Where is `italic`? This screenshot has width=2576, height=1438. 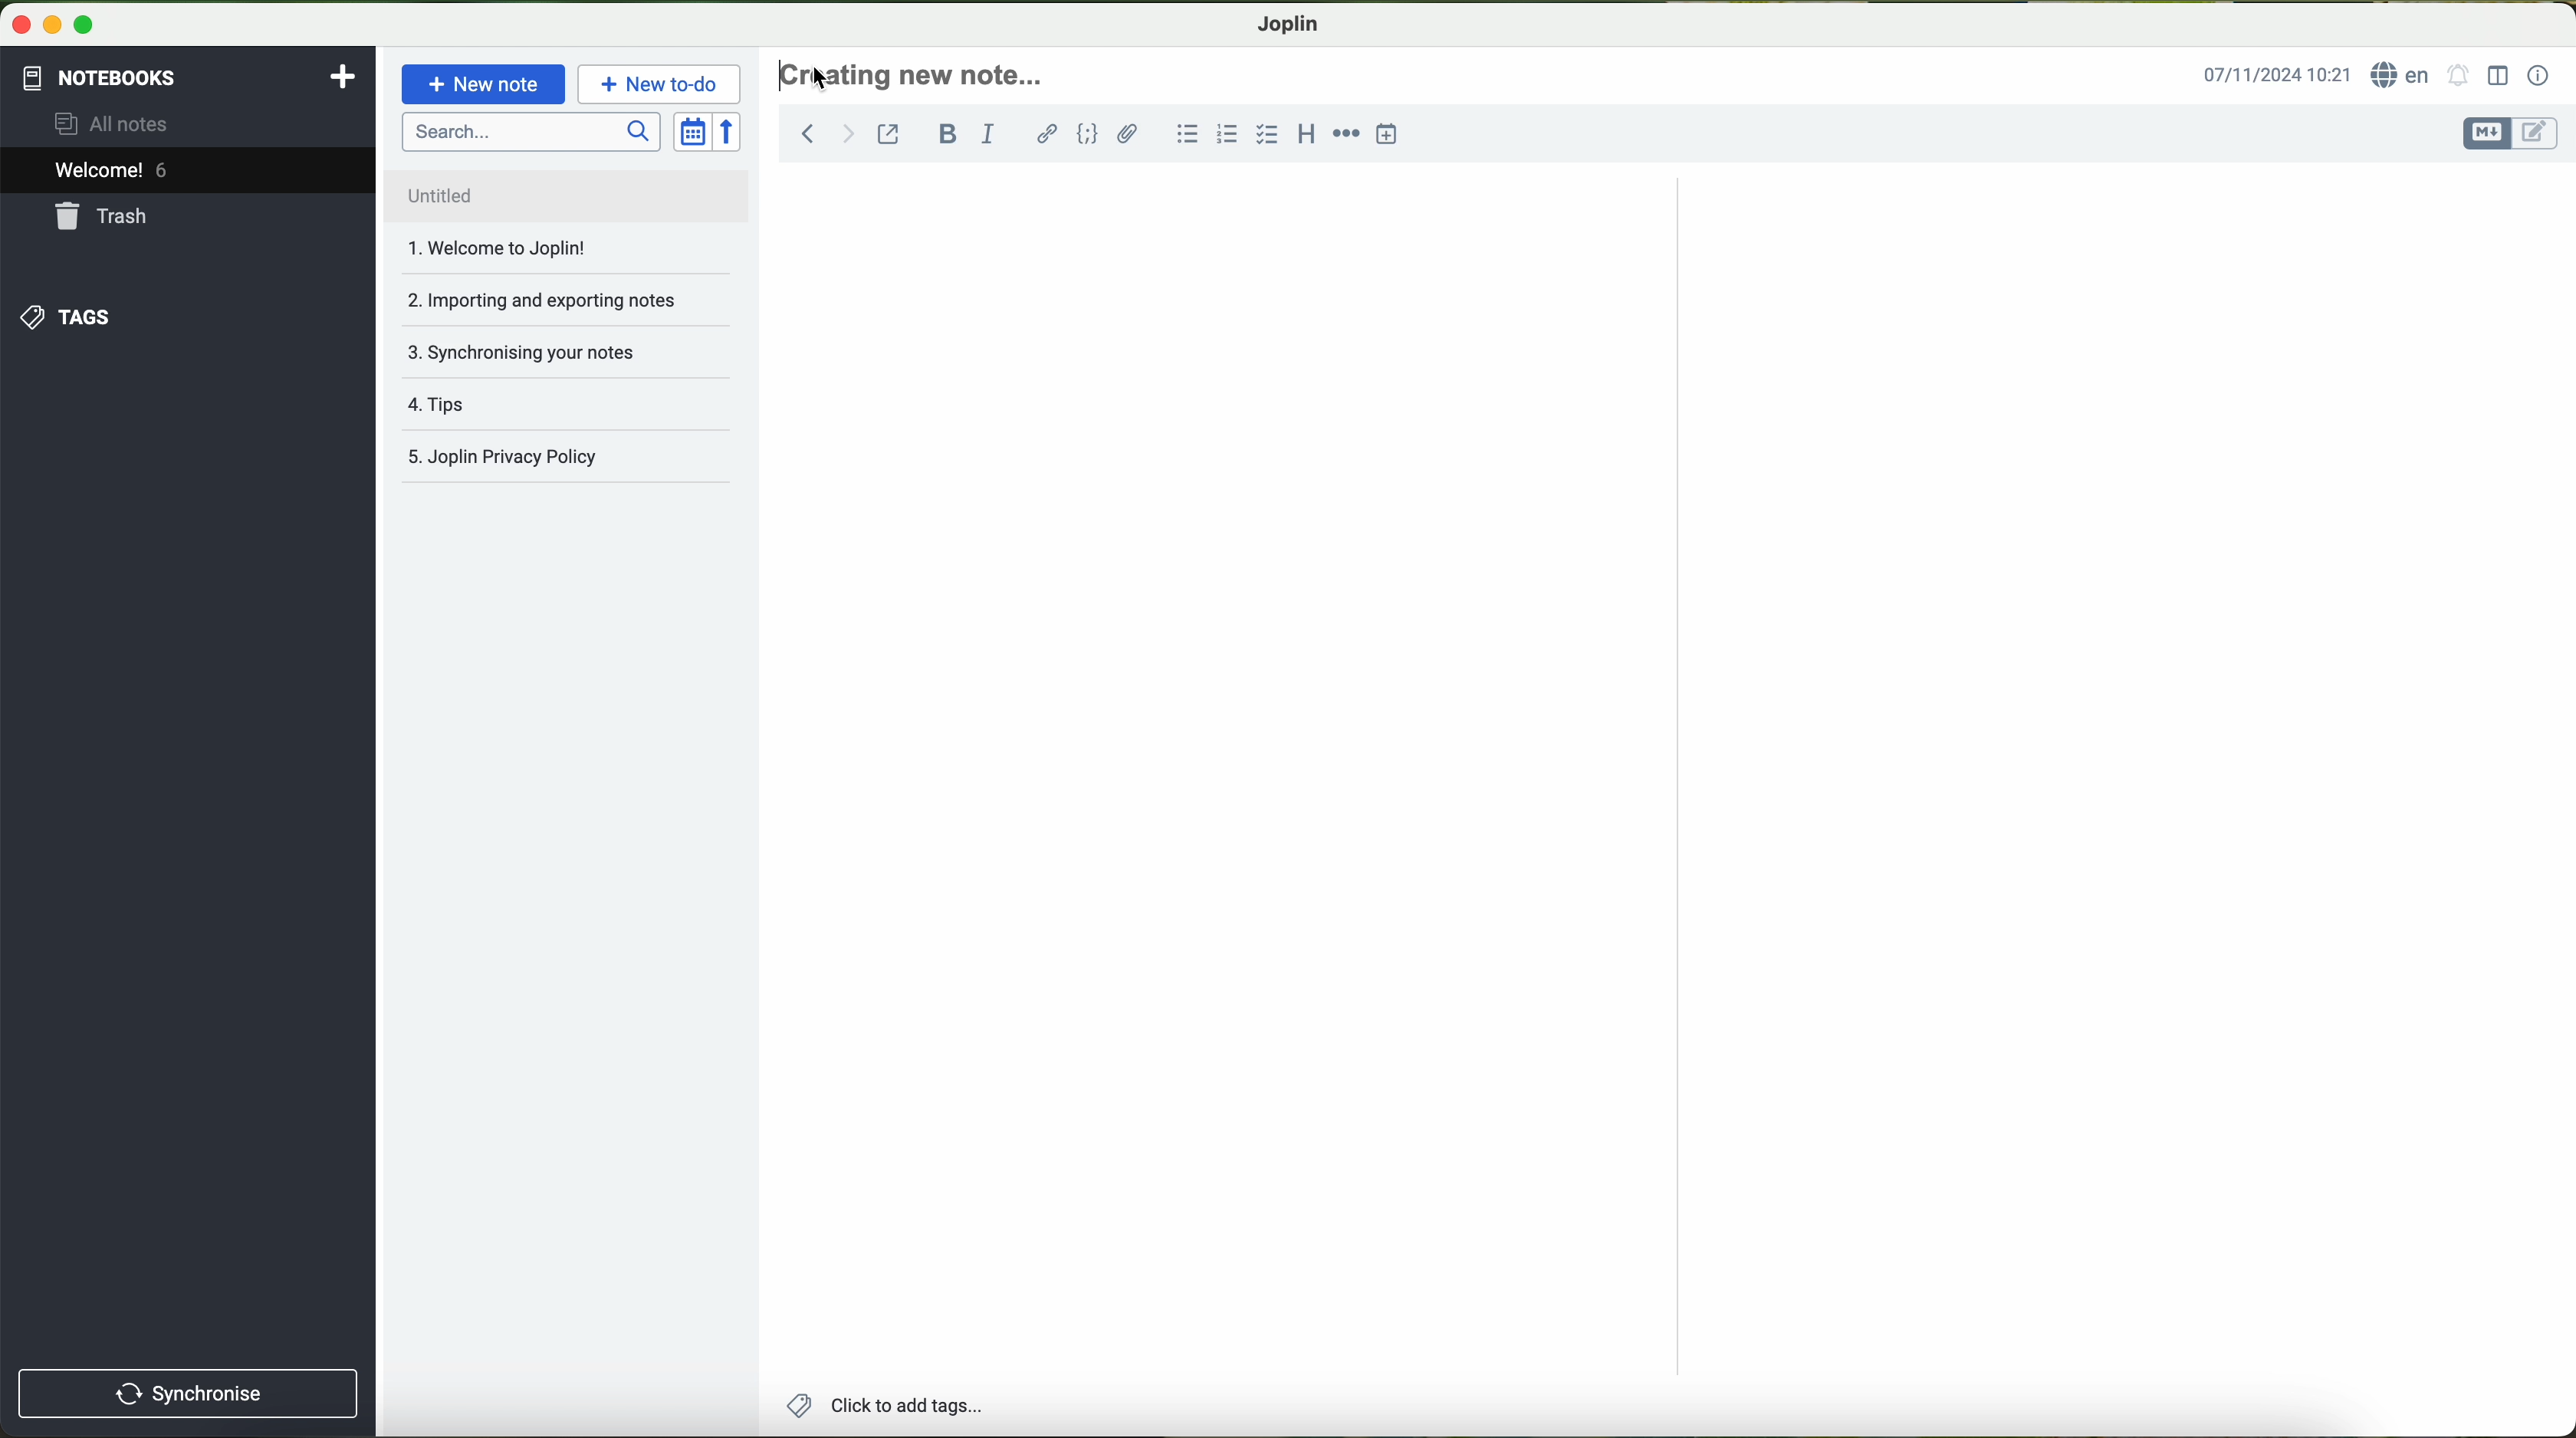
italic is located at coordinates (988, 132).